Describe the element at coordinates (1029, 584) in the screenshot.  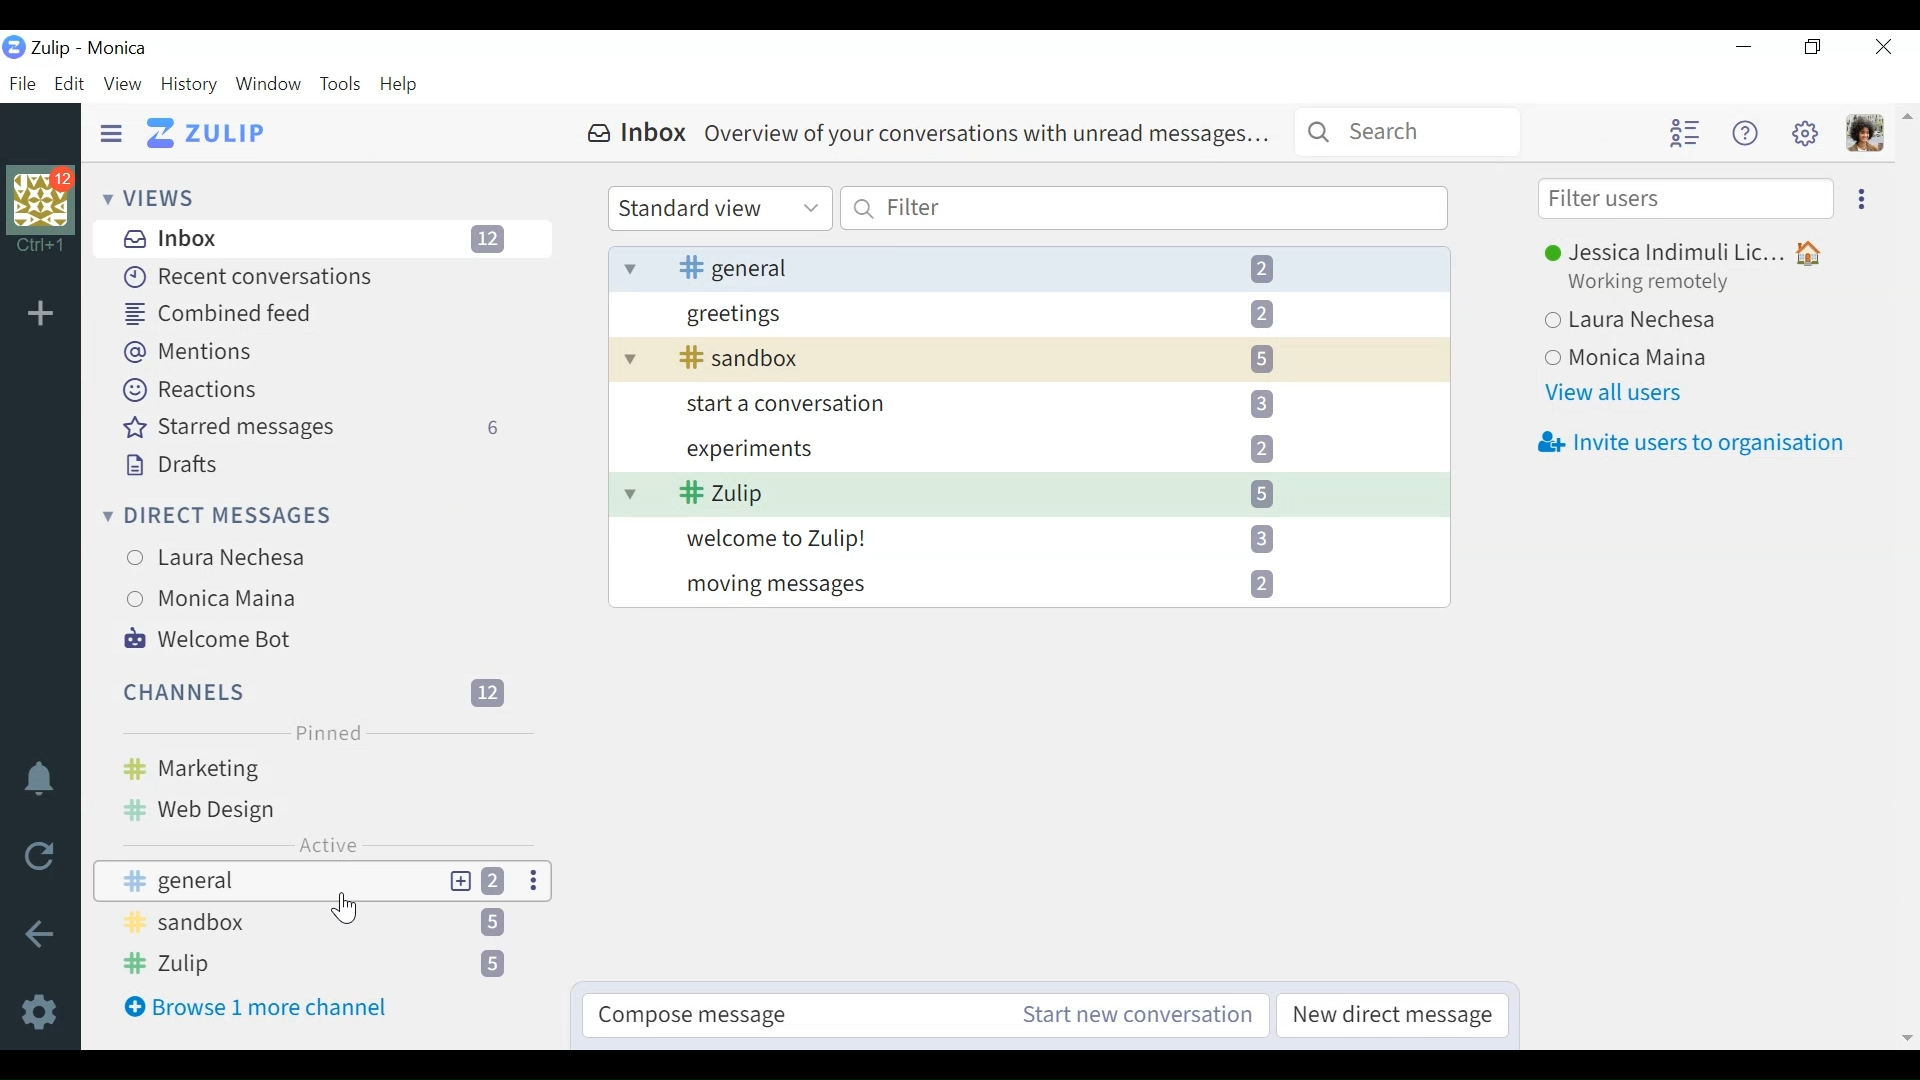
I see `Moving messages 2` at that location.